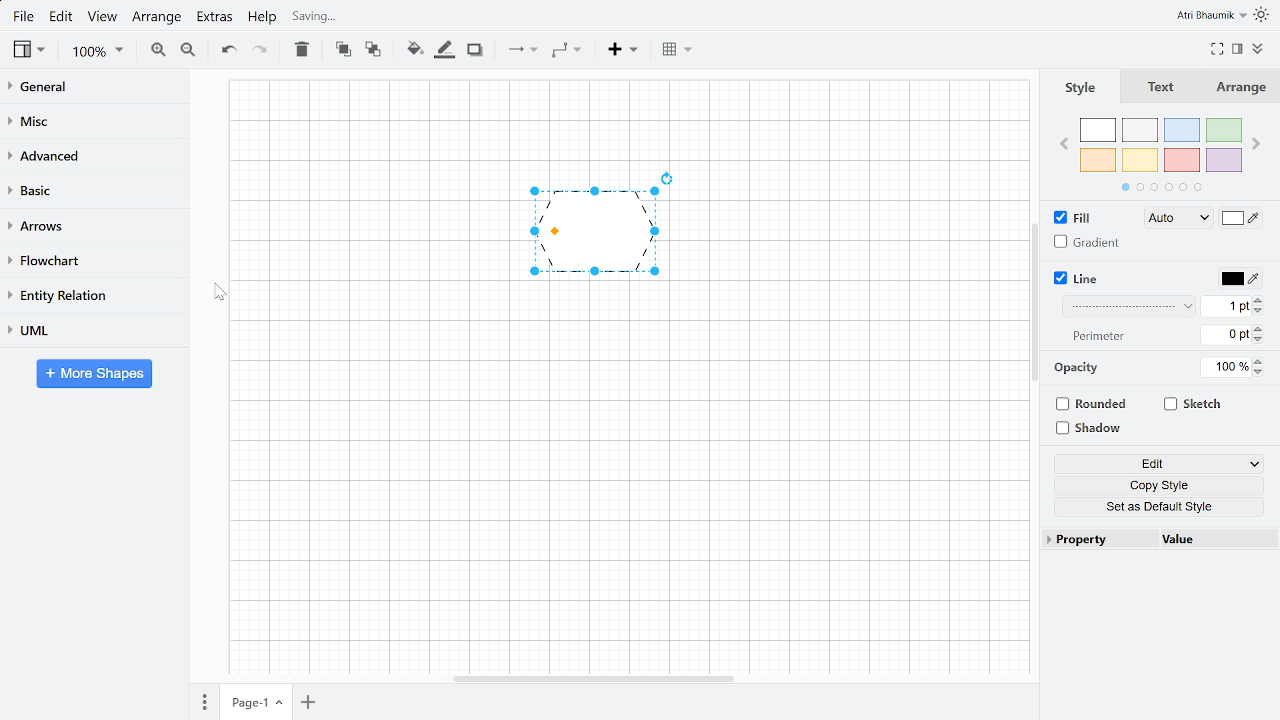 This screenshot has width=1280, height=720. Describe the element at coordinates (1175, 220) in the screenshot. I see `Auto Fill style` at that location.